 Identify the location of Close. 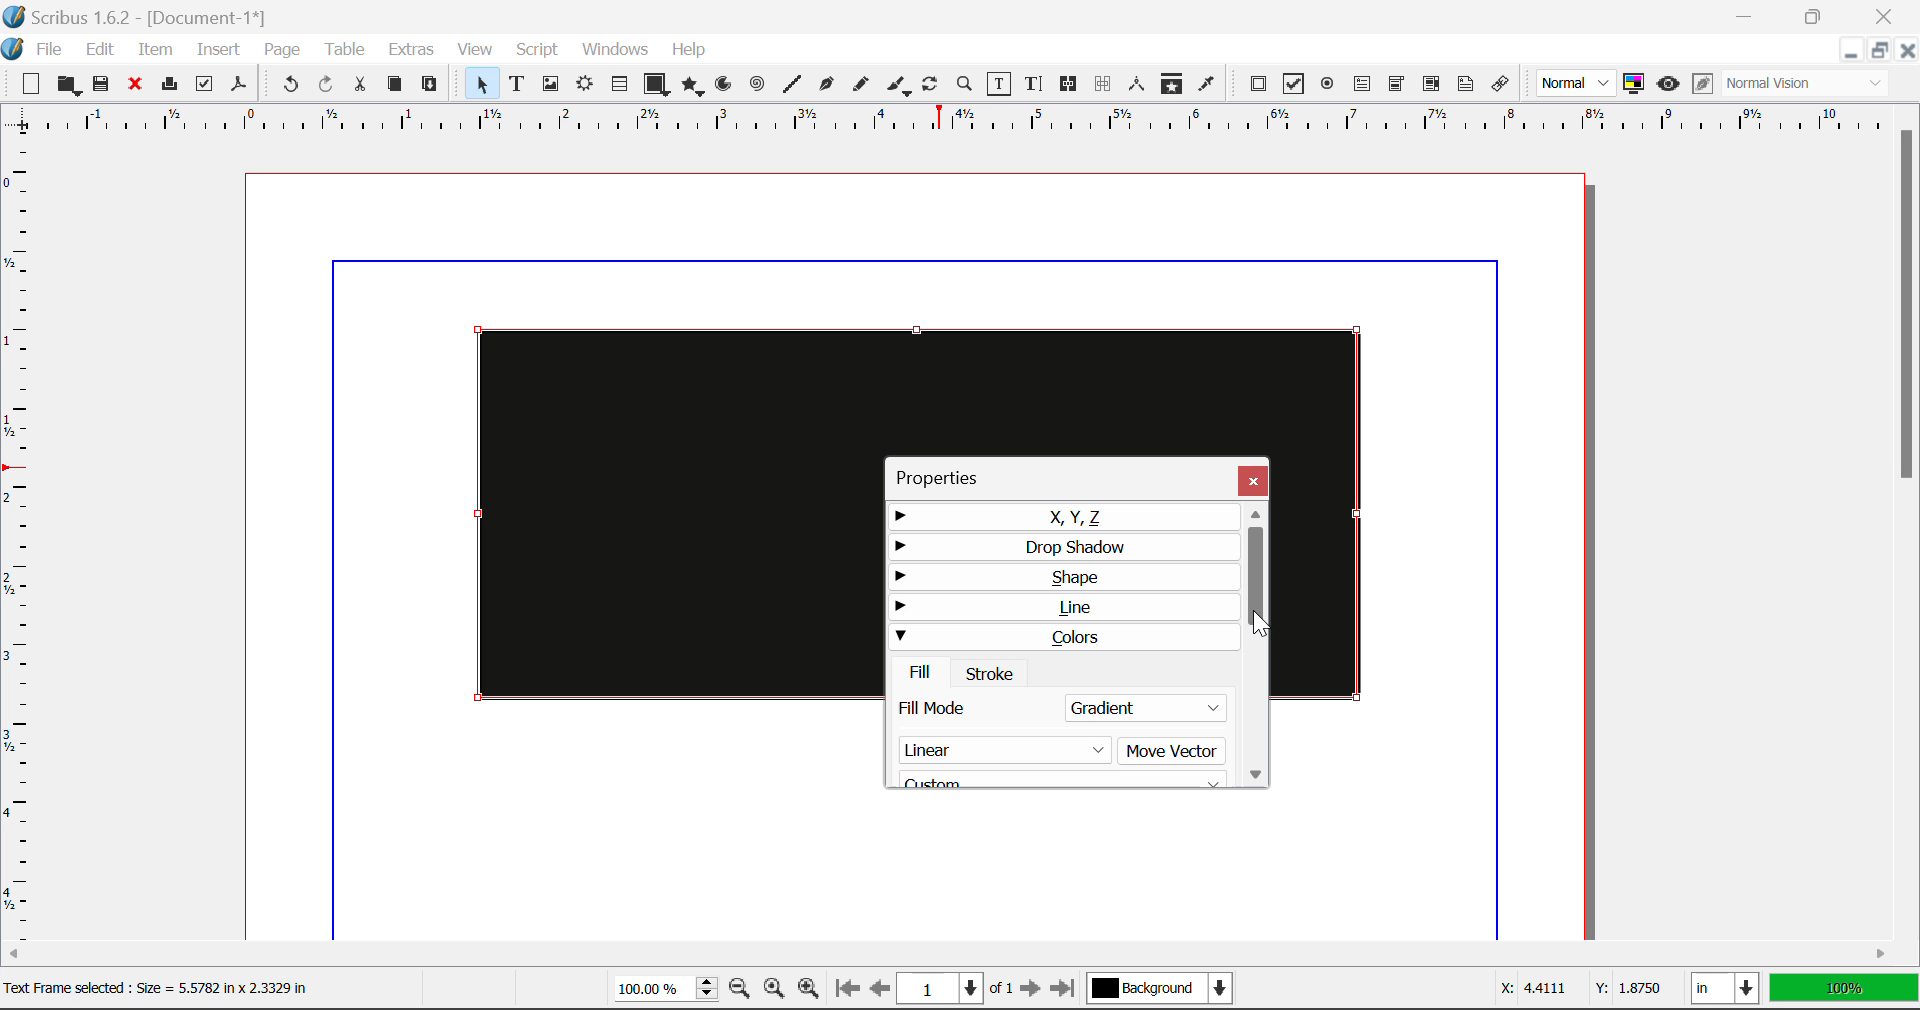
(1888, 14).